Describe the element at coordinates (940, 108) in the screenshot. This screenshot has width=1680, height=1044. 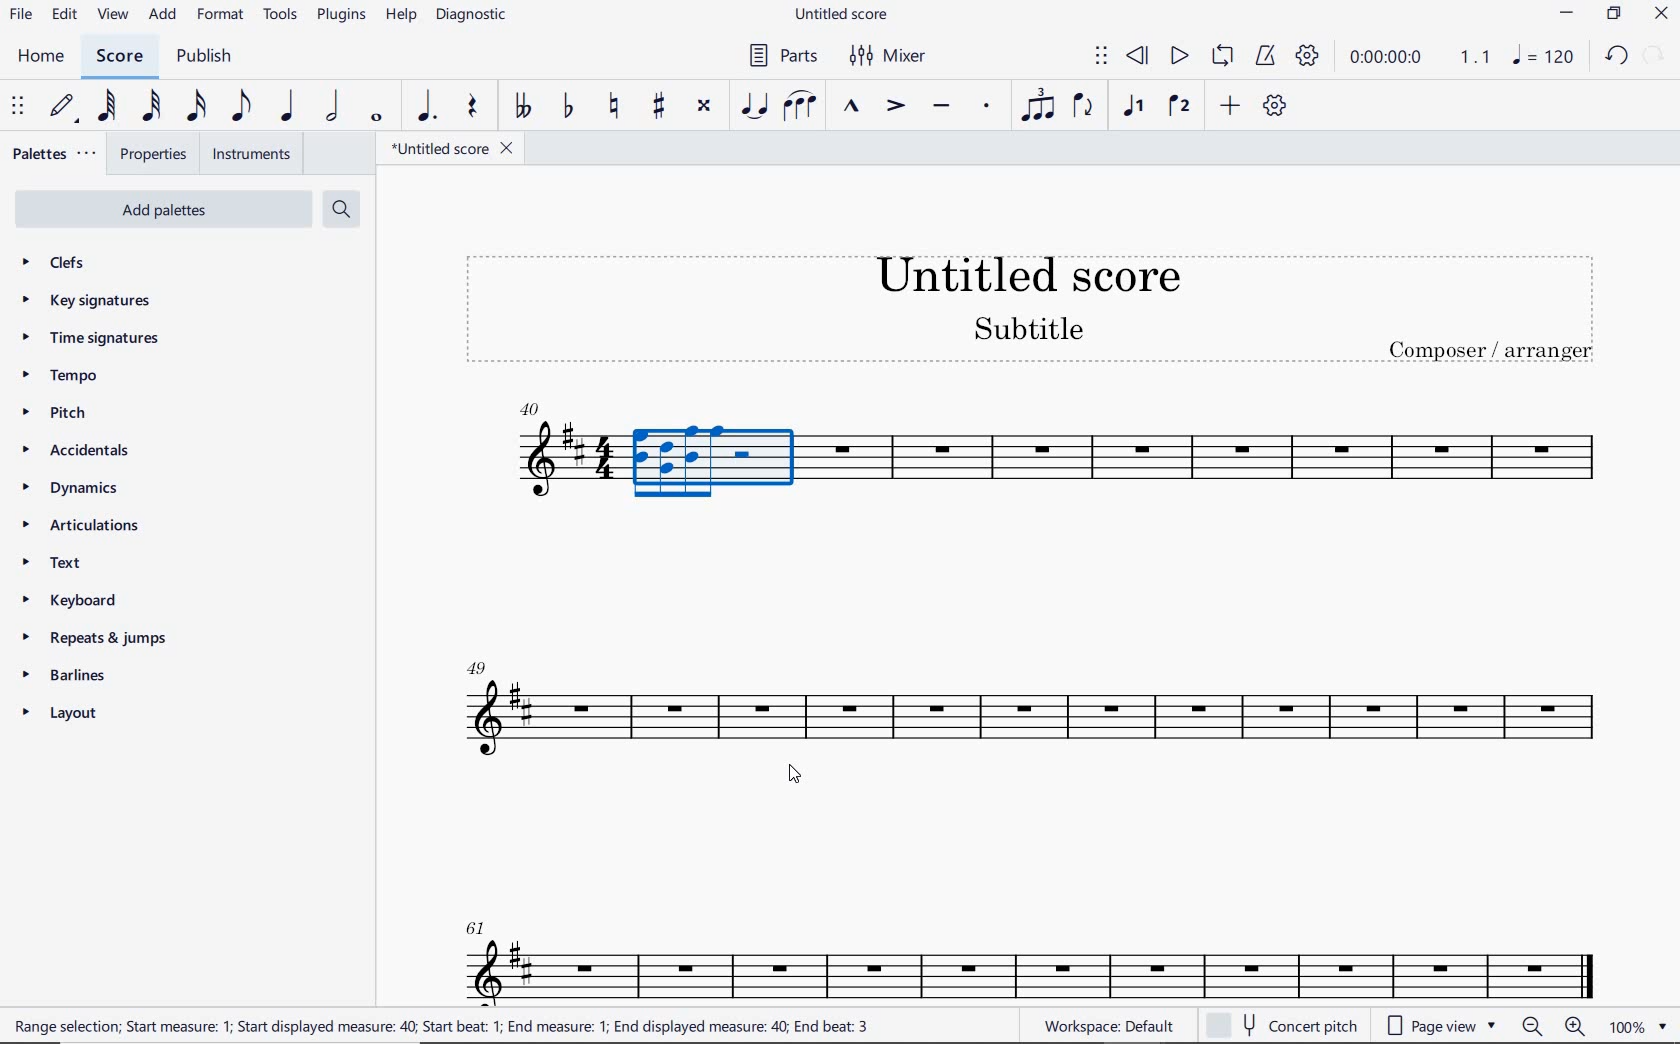
I see `TENUTO` at that location.